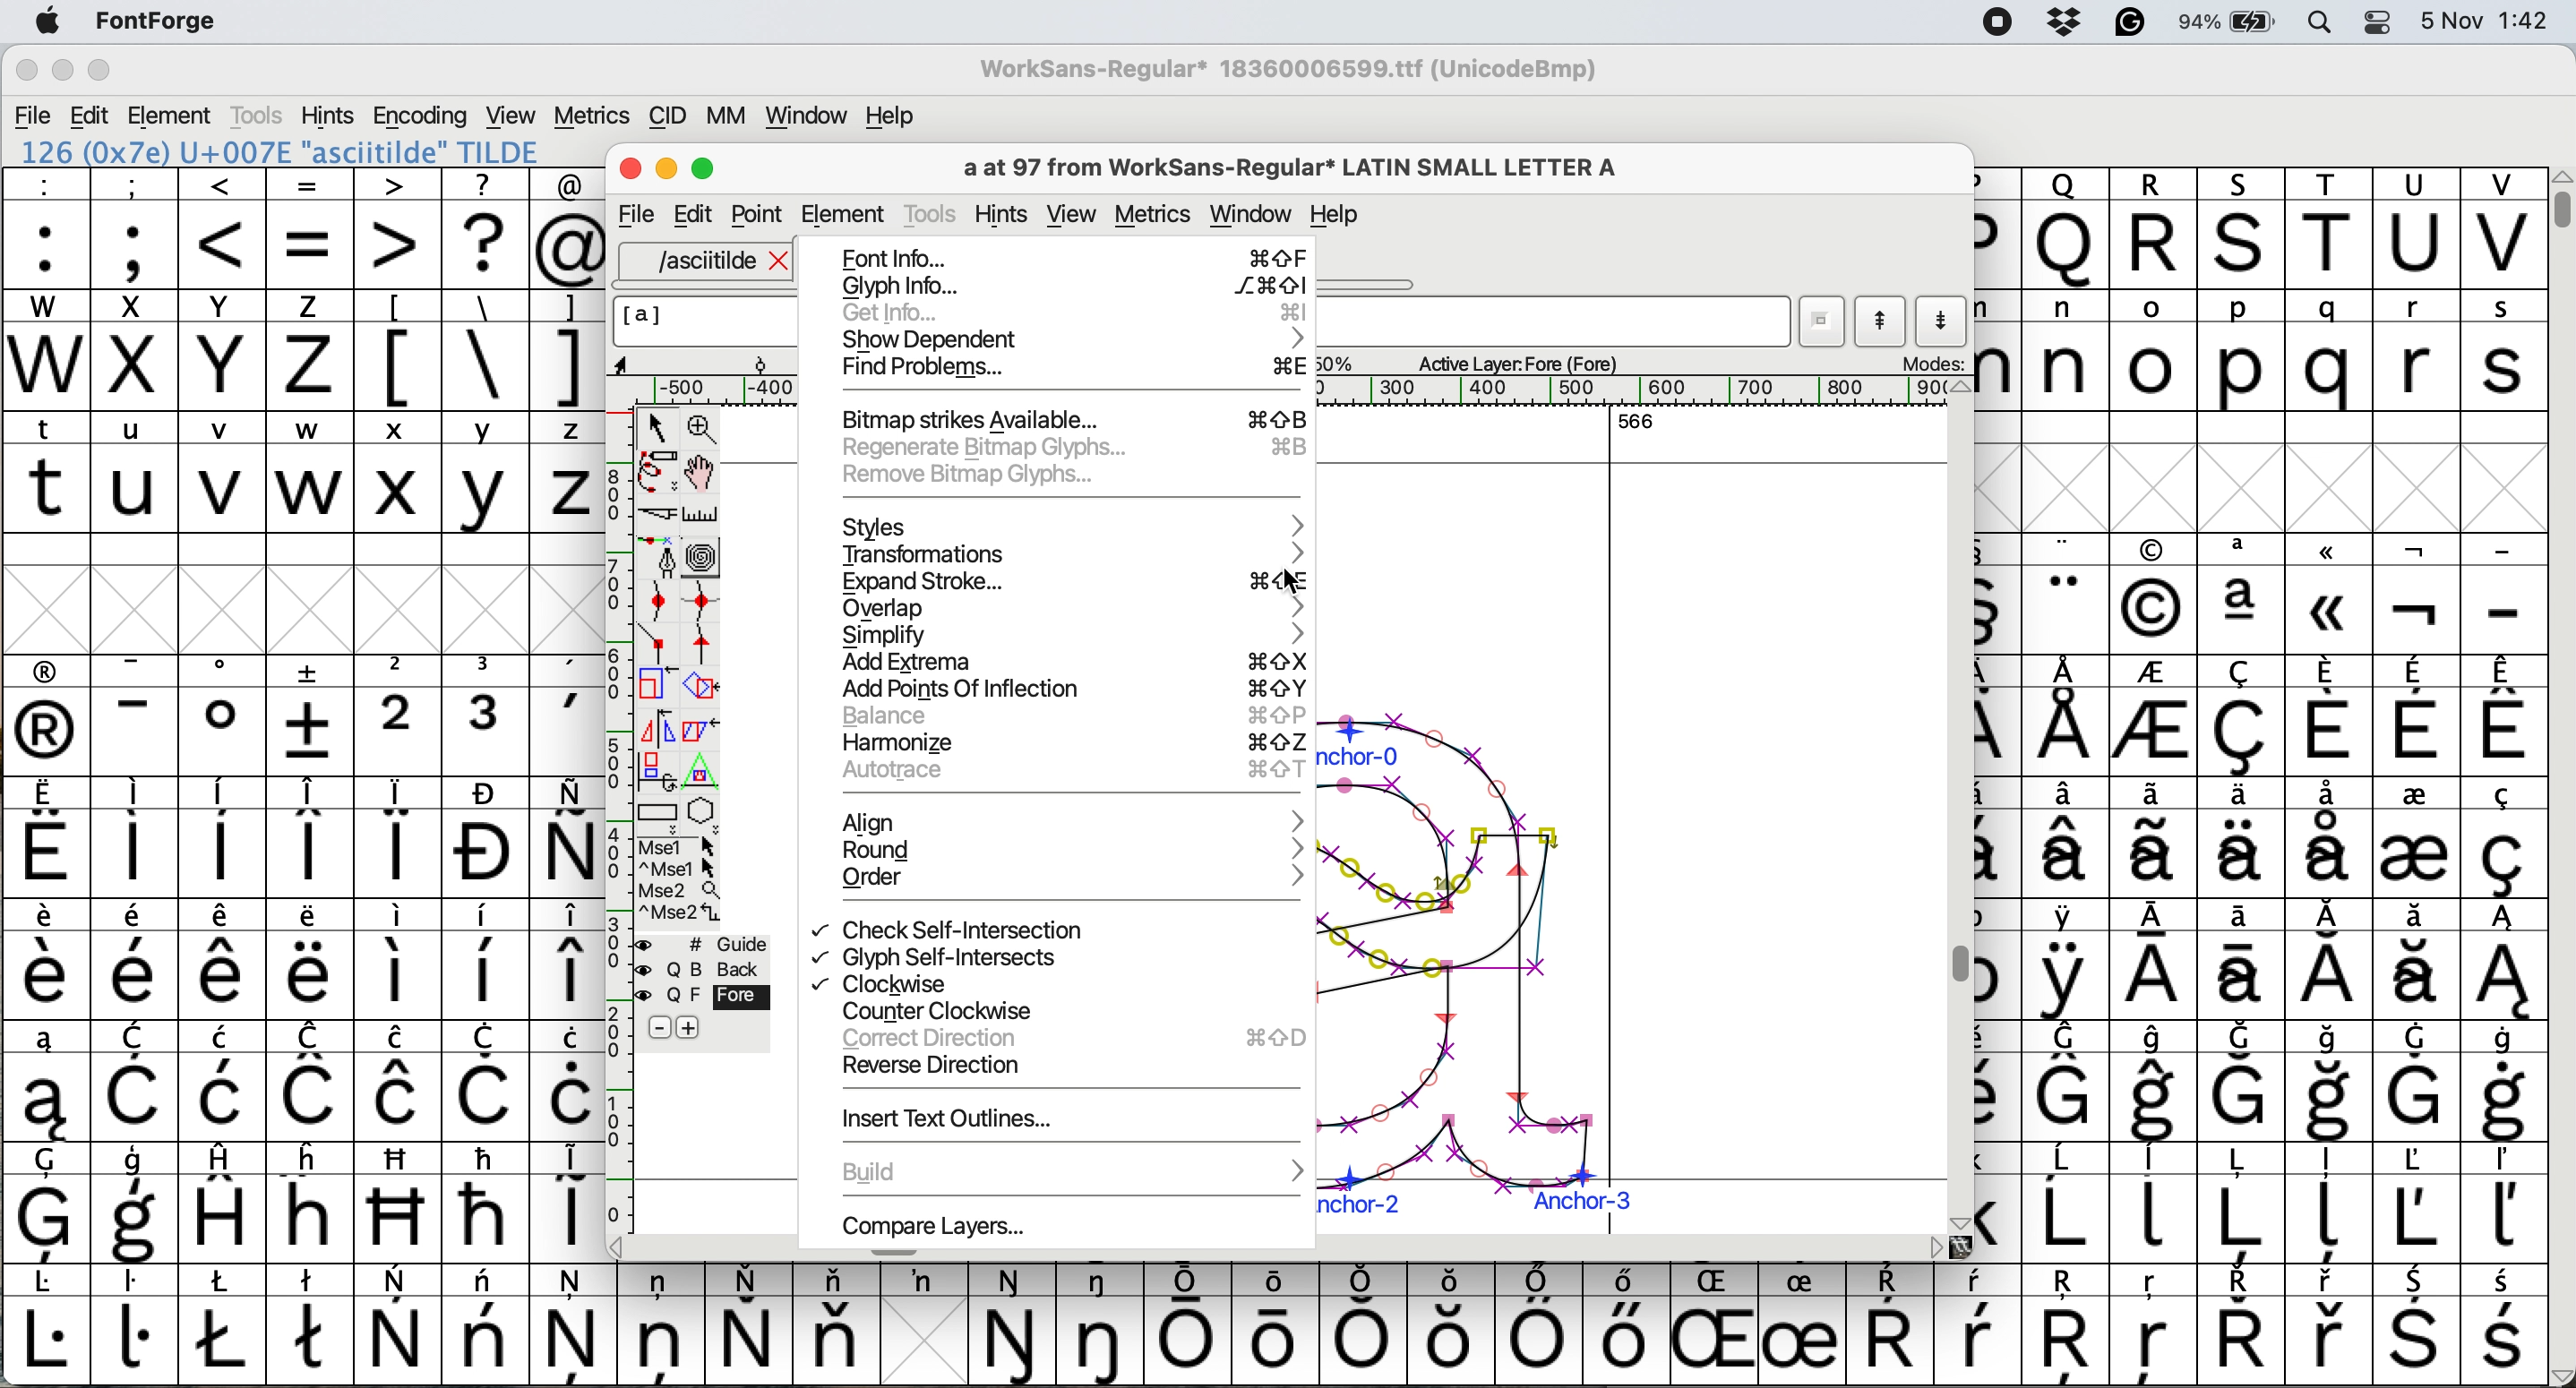 The height and width of the screenshot is (1388, 2576). I want to click on symbol, so click(2413, 836).